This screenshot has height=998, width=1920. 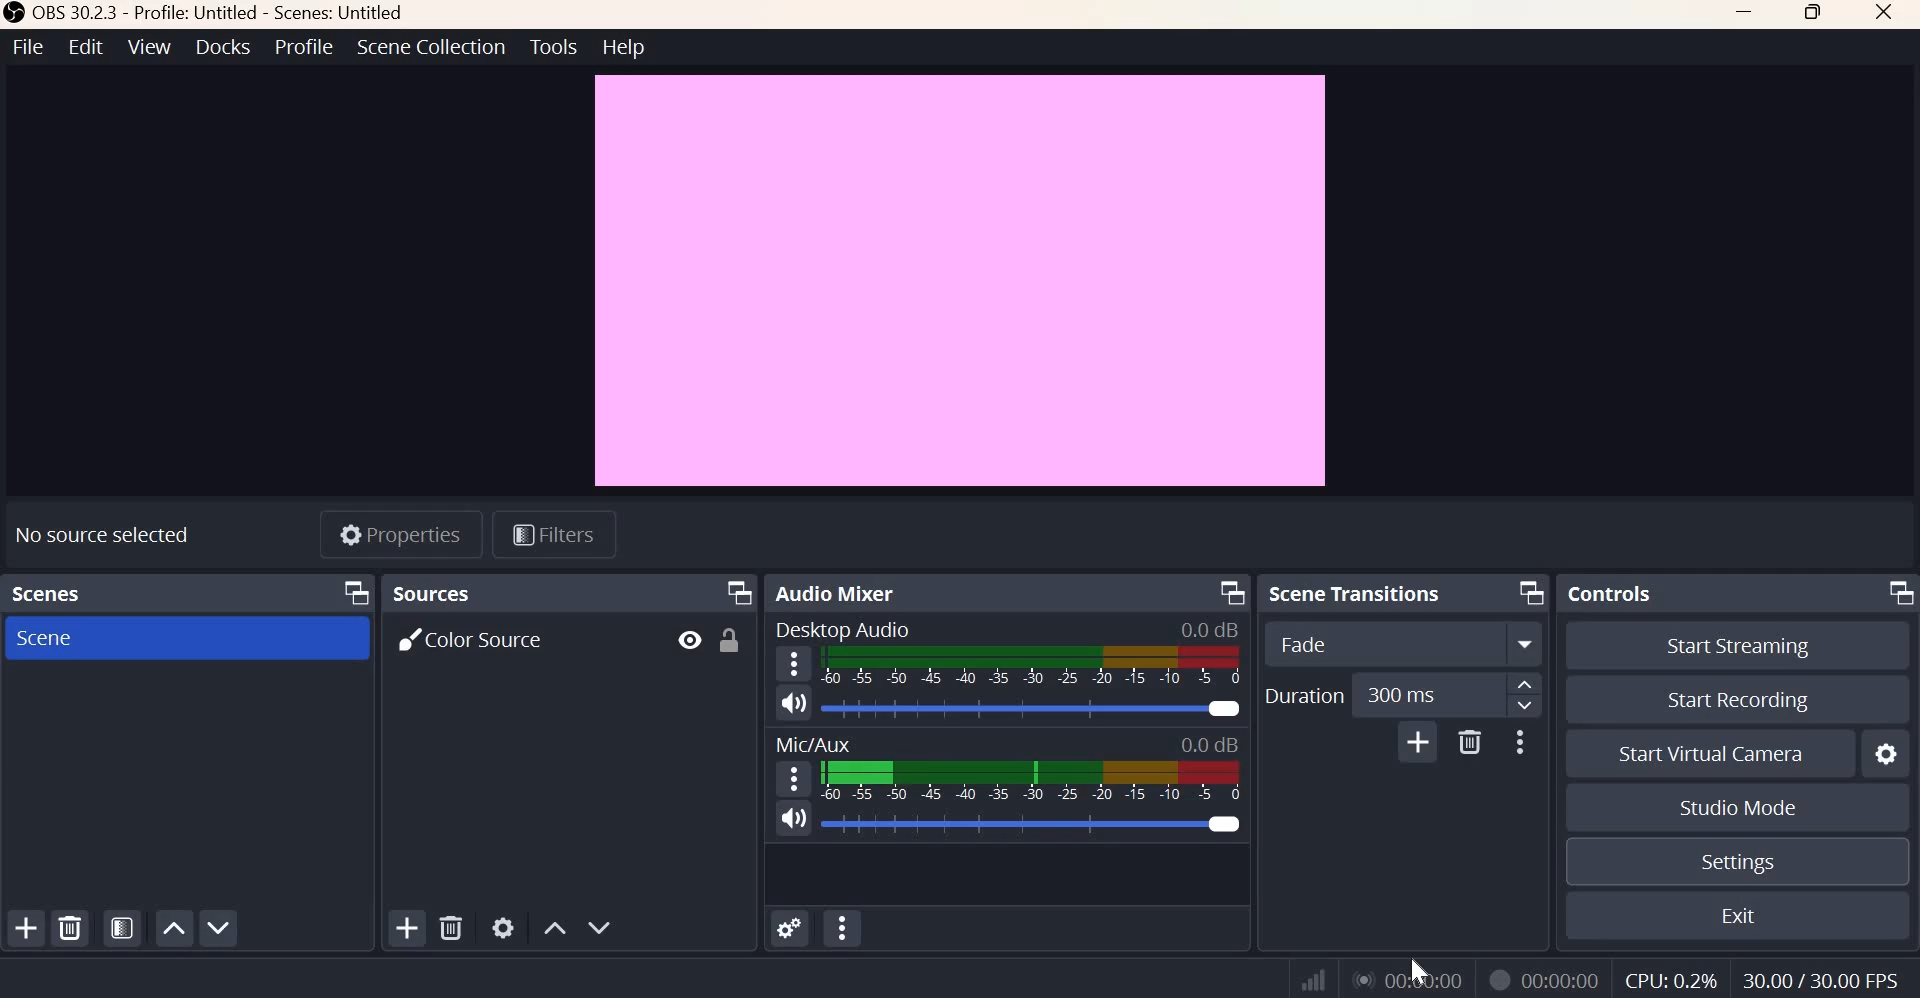 What do you see at coordinates (554, 927) in the screenshot?
I see `Move source(s) up` at bounding box center [554, 927].